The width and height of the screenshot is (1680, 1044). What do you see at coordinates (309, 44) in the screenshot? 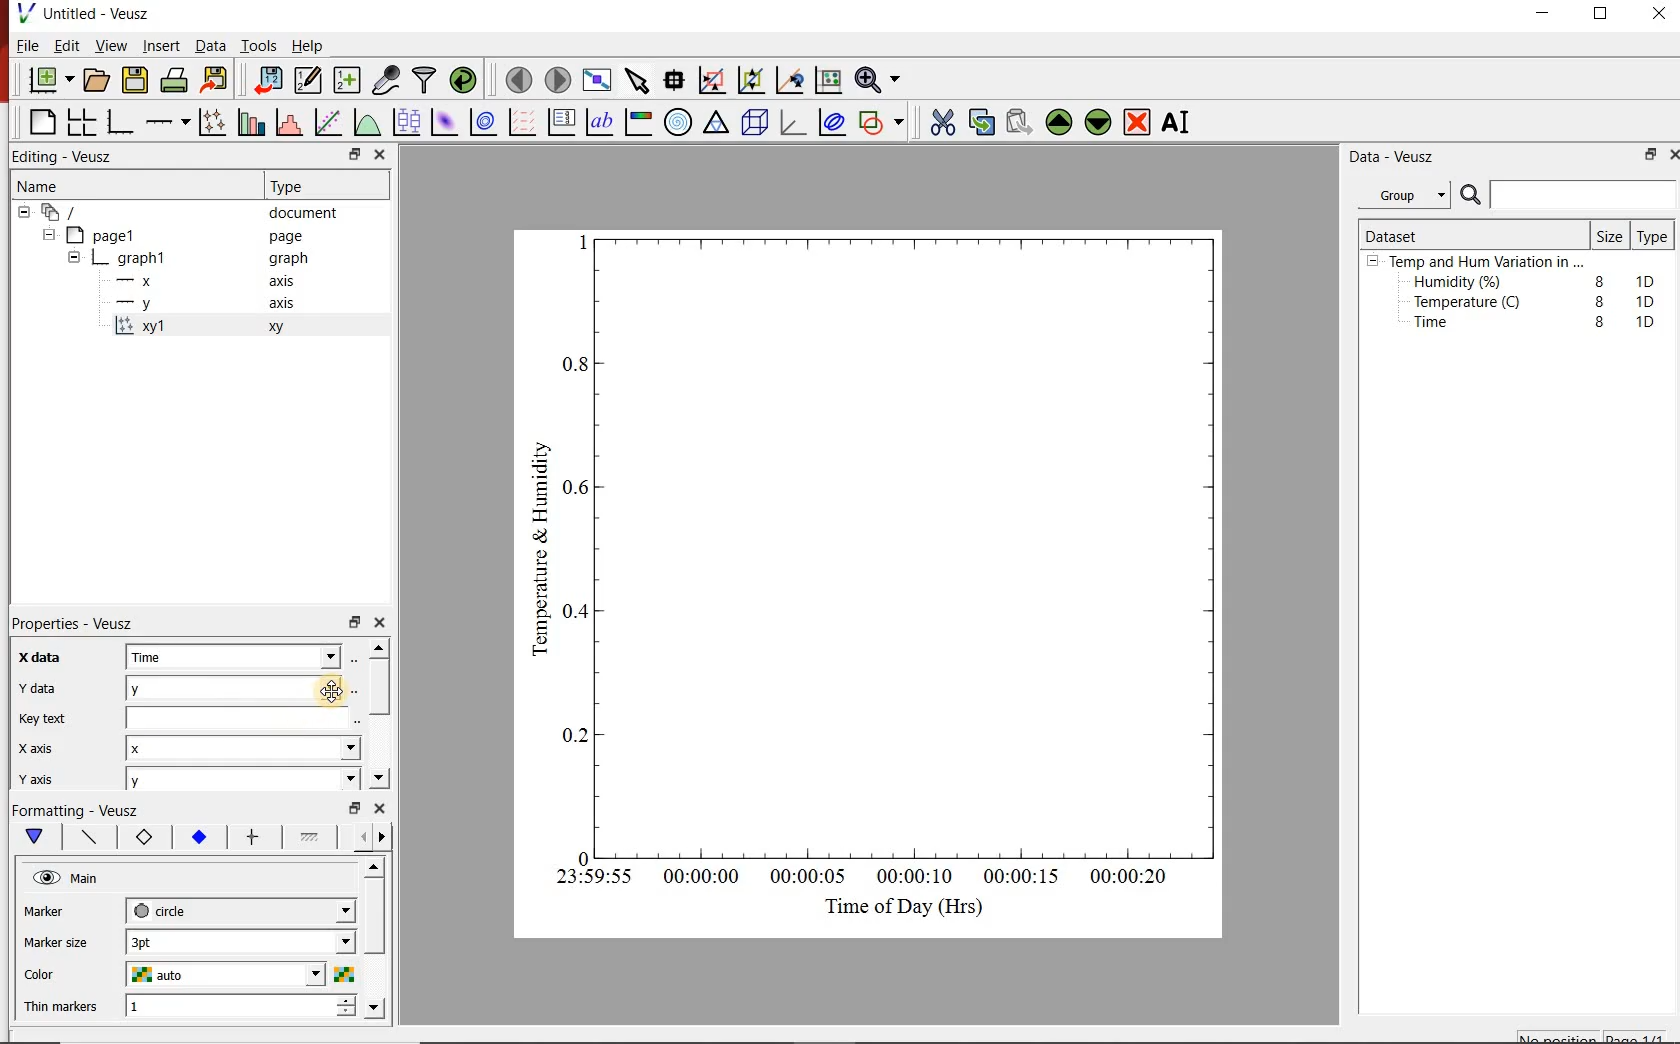
I see `Help` at bounding box center [309, 44].